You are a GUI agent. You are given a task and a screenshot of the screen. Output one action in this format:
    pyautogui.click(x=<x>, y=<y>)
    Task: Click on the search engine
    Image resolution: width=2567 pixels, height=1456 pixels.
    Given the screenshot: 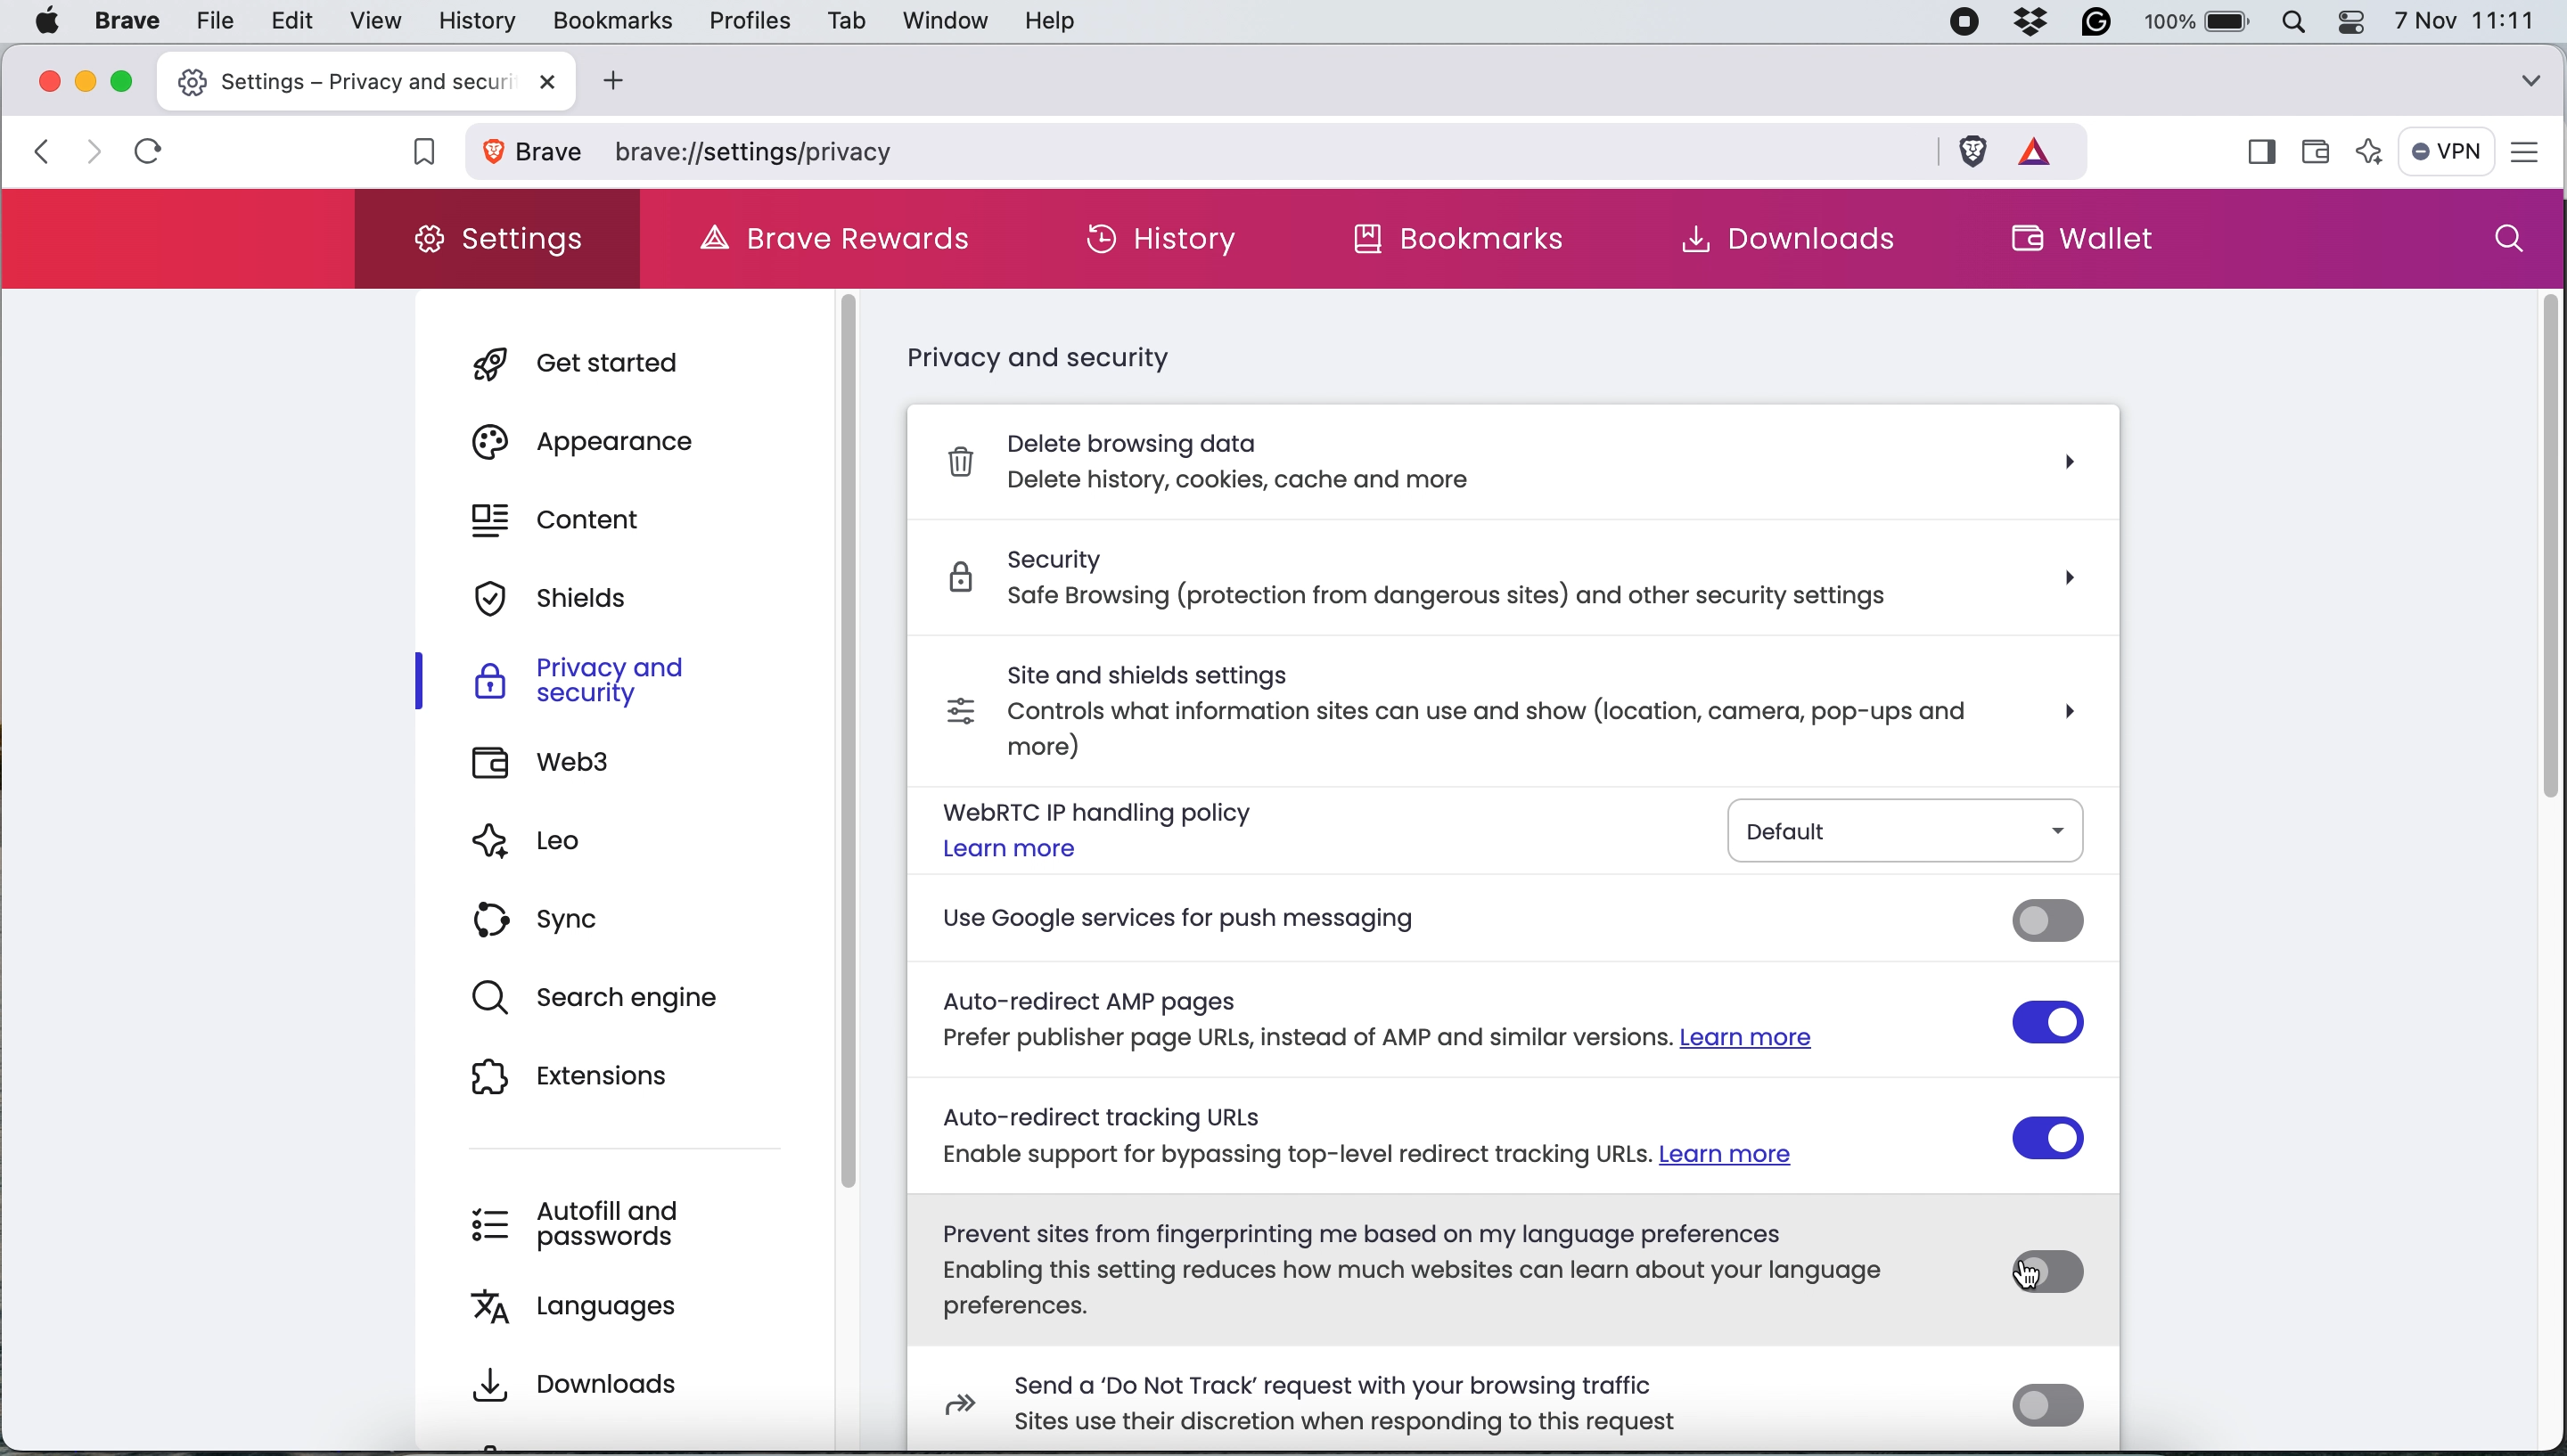 What is the action you would take?
    pyautogui.click(x=616, y=999)
    